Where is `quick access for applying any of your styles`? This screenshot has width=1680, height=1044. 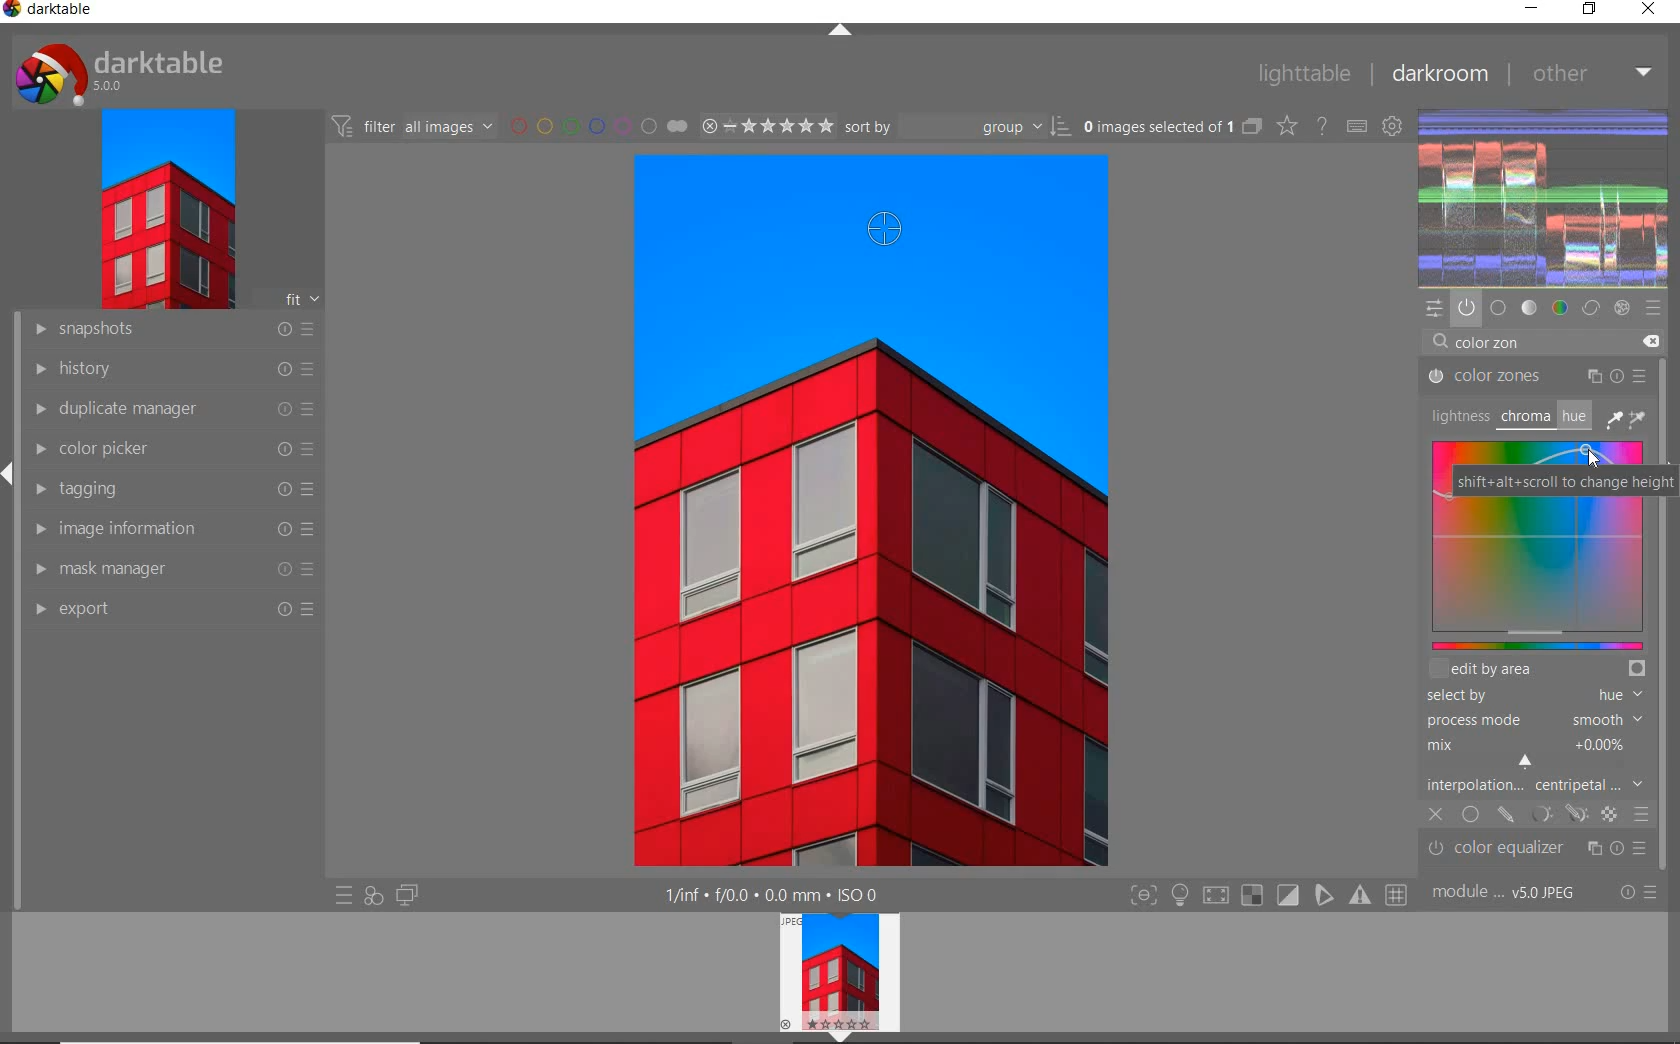 quick access for applying any of your styles is located at coordinates (374, 895).